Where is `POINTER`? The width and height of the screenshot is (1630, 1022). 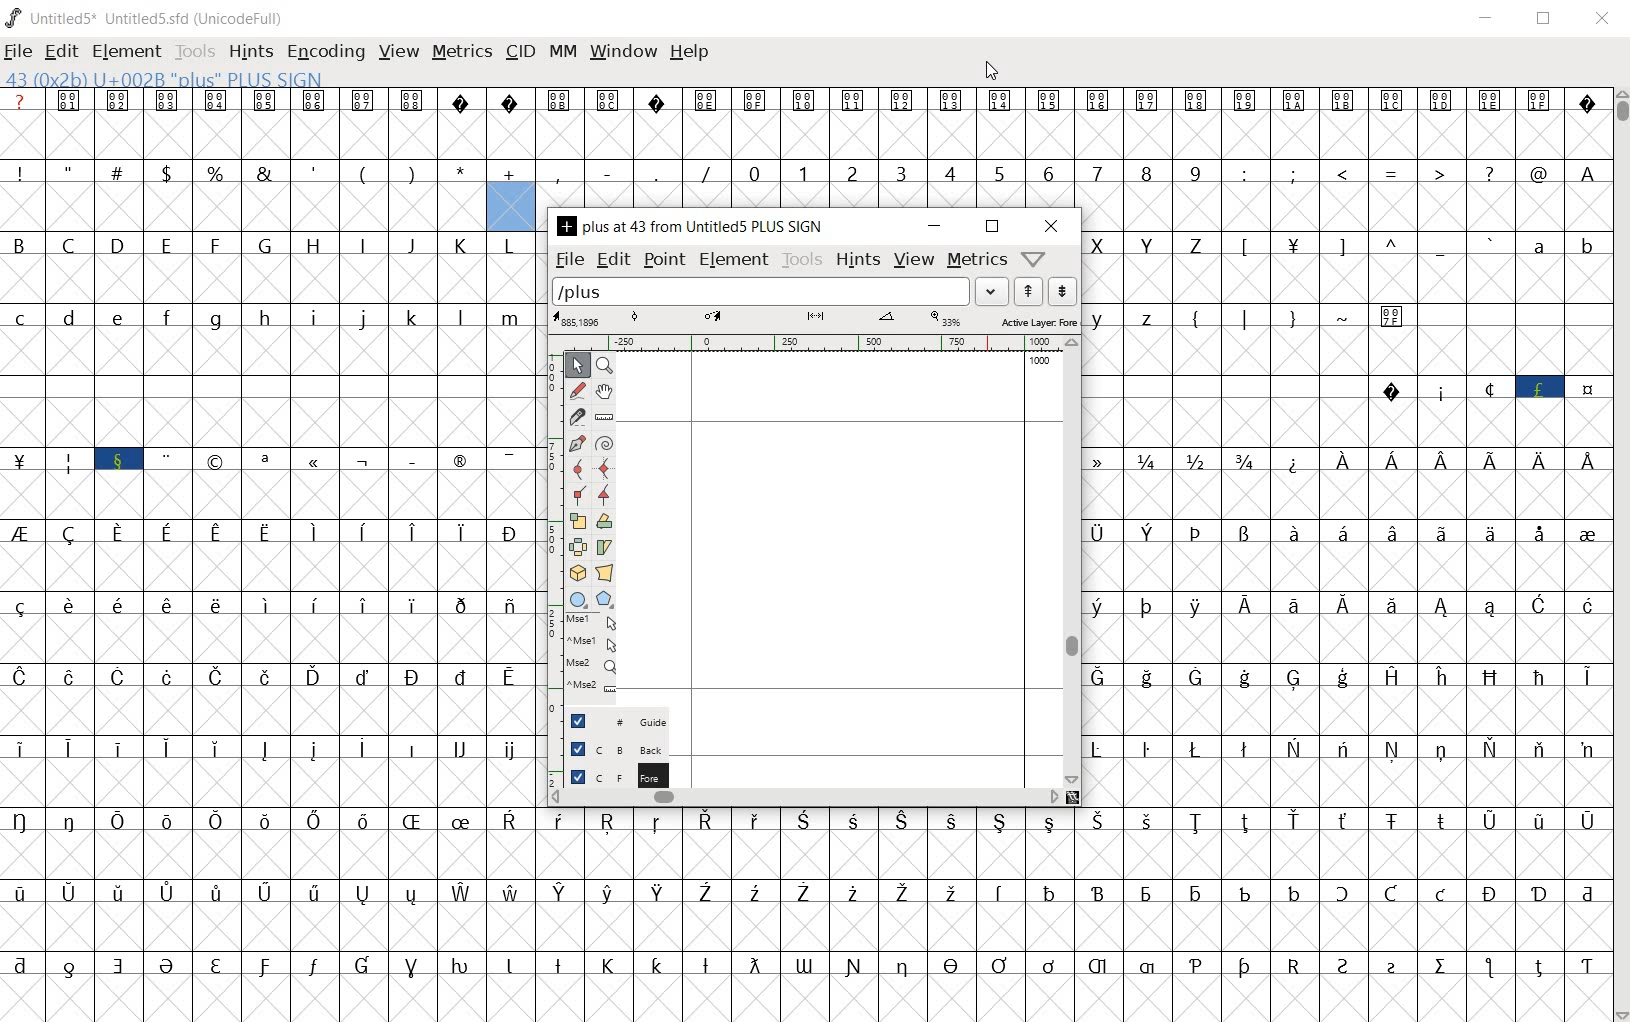
POINTER is located at coordinates (575, 366).